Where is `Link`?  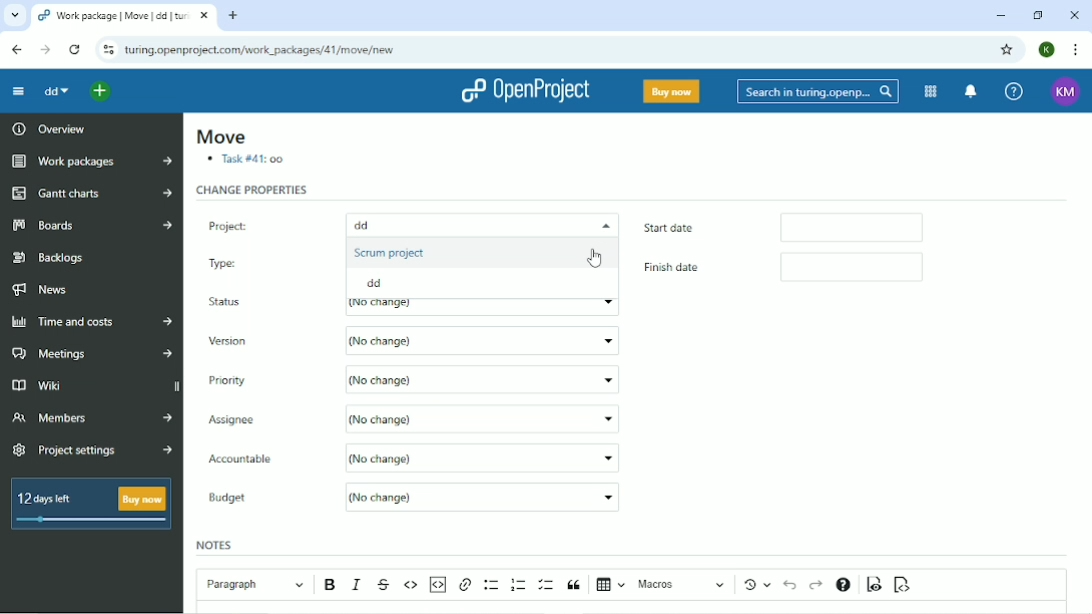
Link is located at coordinates (465, 585).